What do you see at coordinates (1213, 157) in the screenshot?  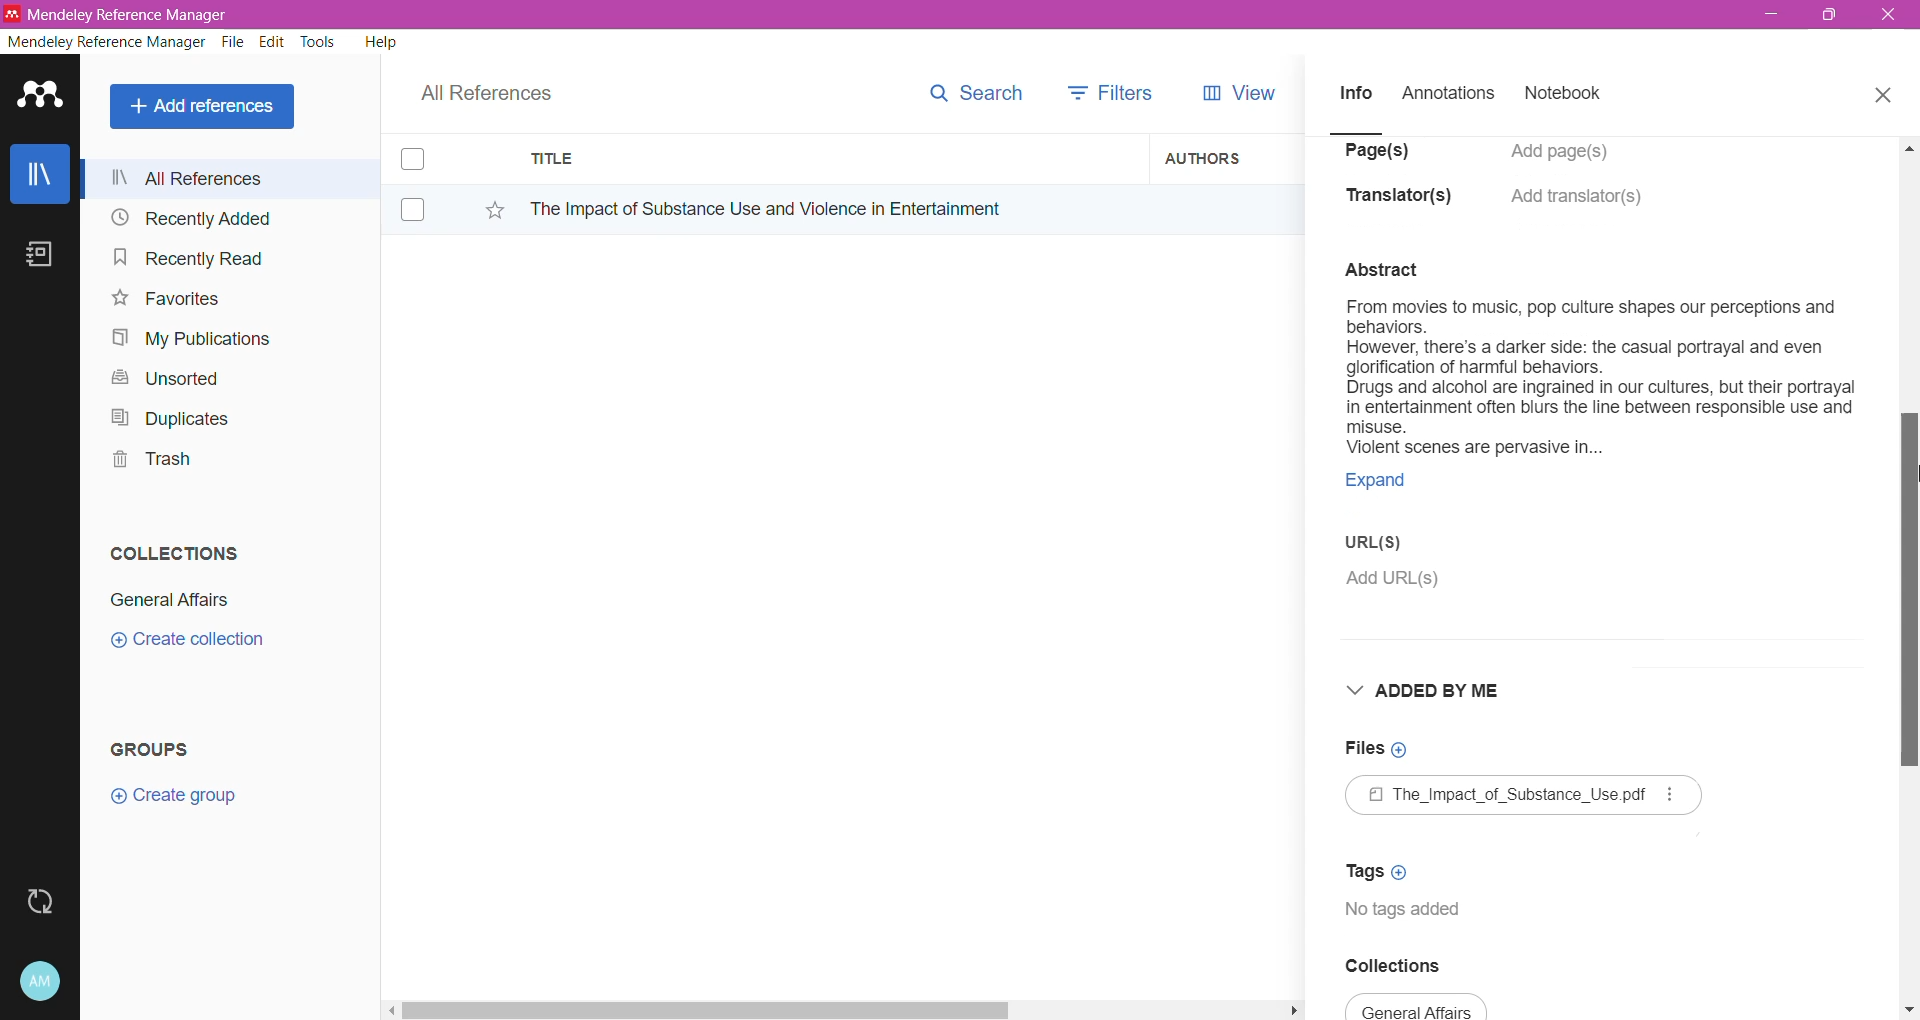 I see `Authors` at bounding box center [1213, 157].